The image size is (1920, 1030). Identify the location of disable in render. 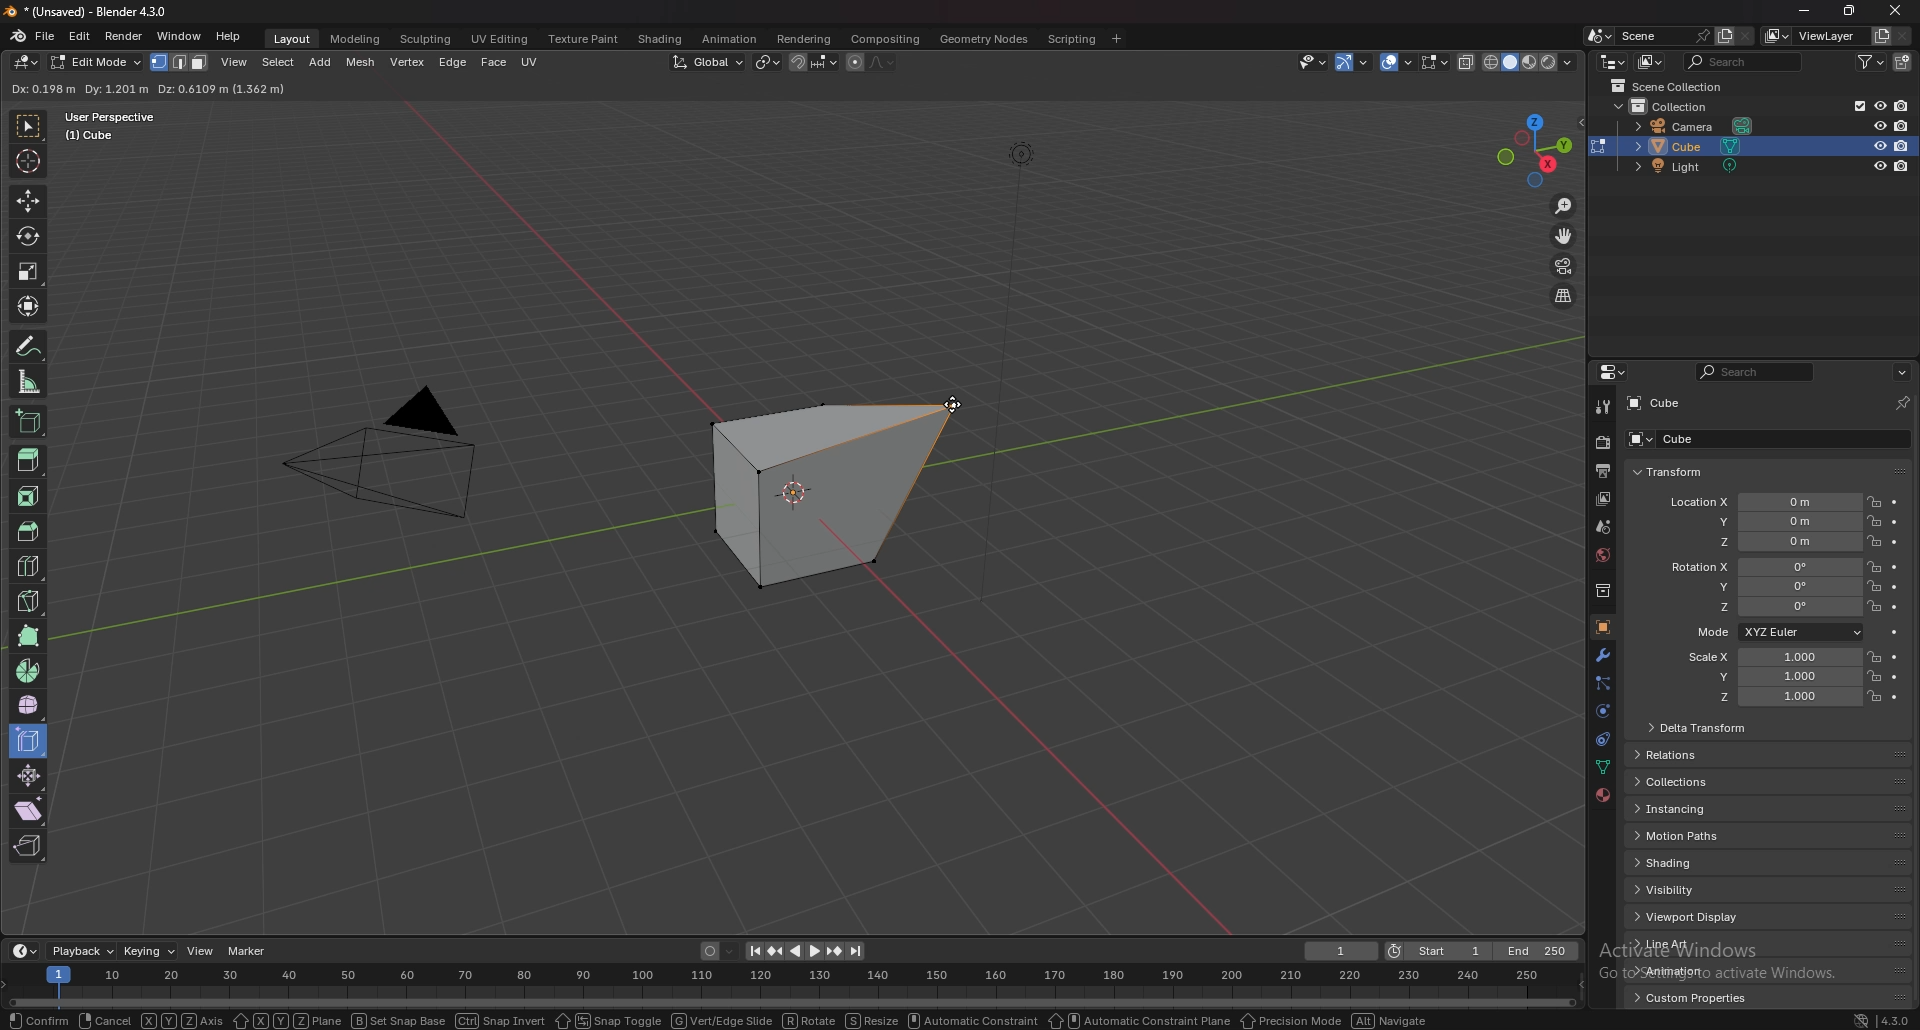
(1902, 166).